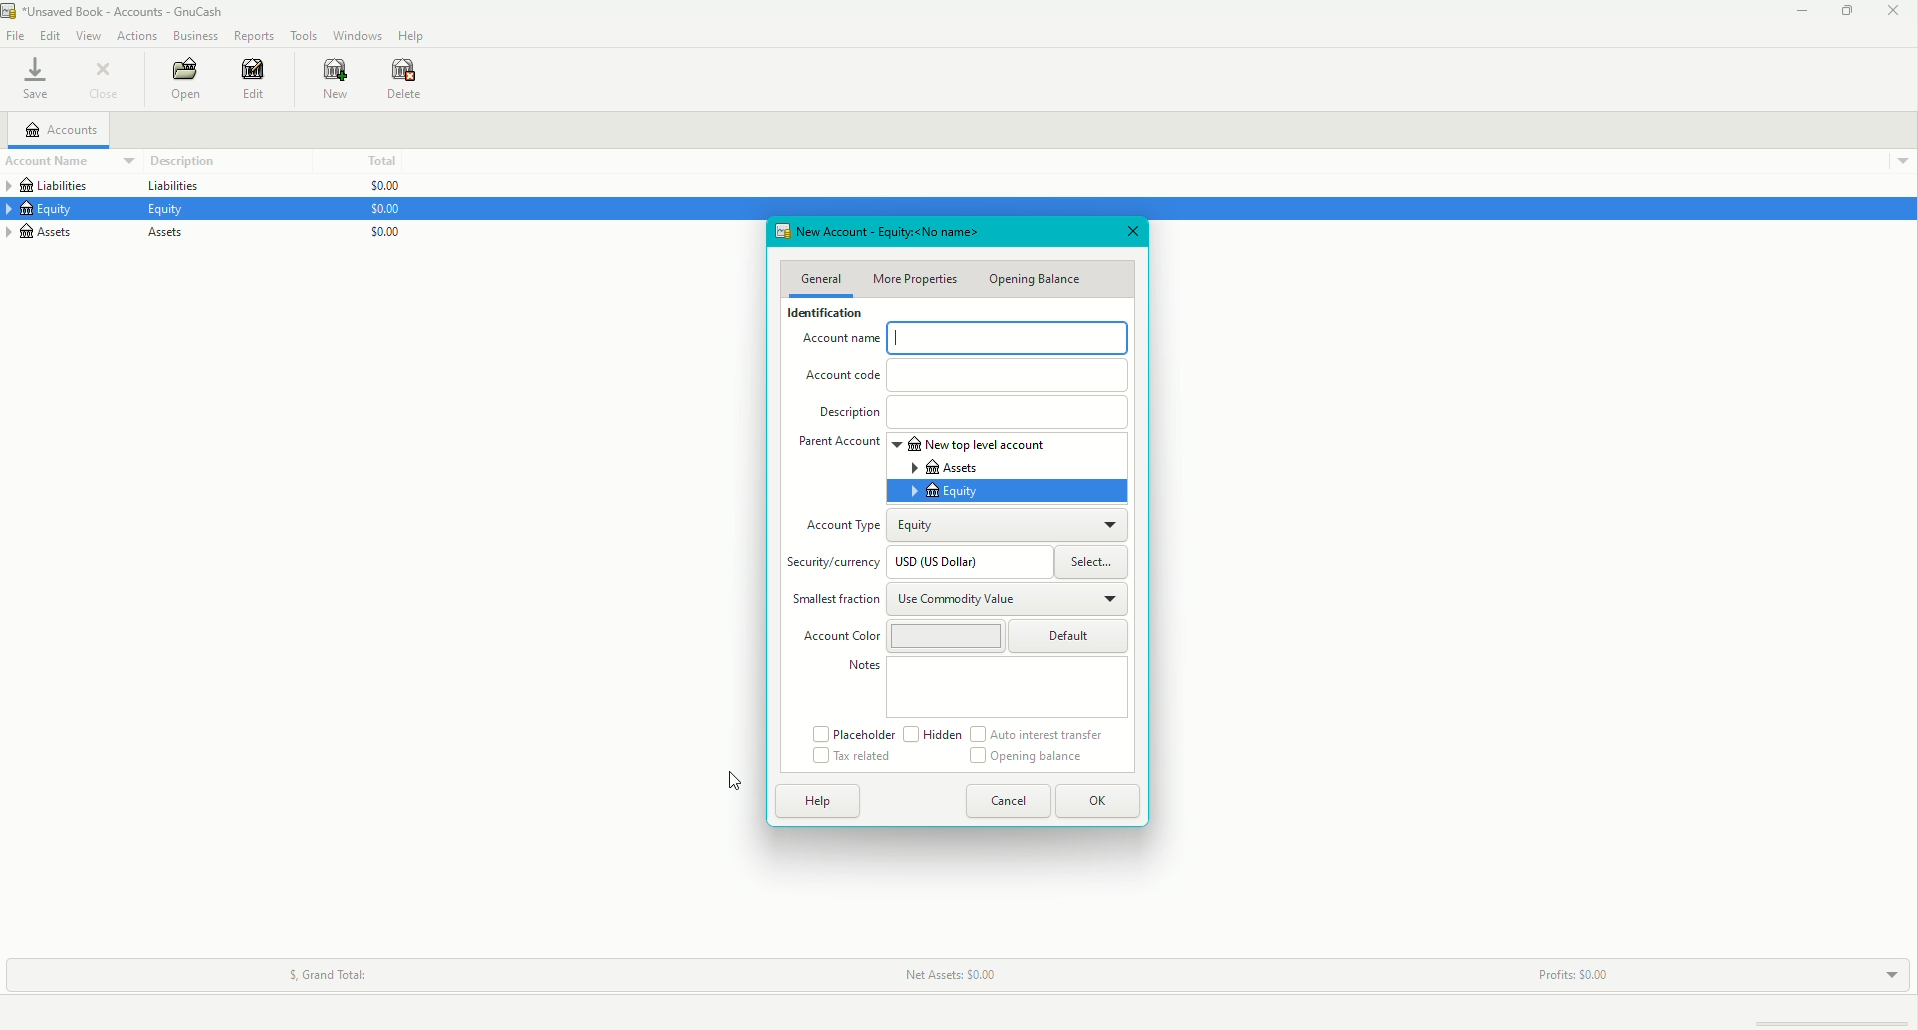 Image resolution: width=1918 pixels, height=1030 pixels. What do you see at coordinates (1573, 971) in the screenshot?
I see `Profits` at bounding box center [1573, 971].